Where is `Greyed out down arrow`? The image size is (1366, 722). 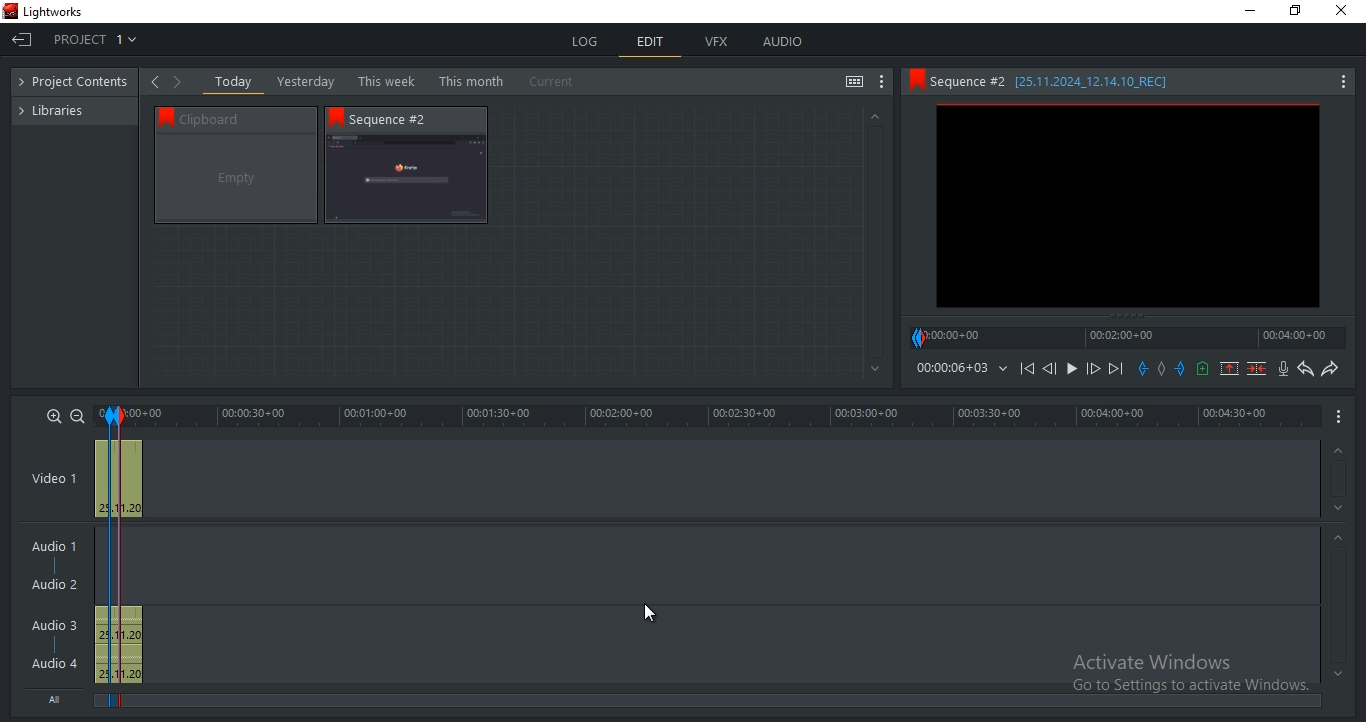 Greyed out down arrow is located at coordinates (876, 370).